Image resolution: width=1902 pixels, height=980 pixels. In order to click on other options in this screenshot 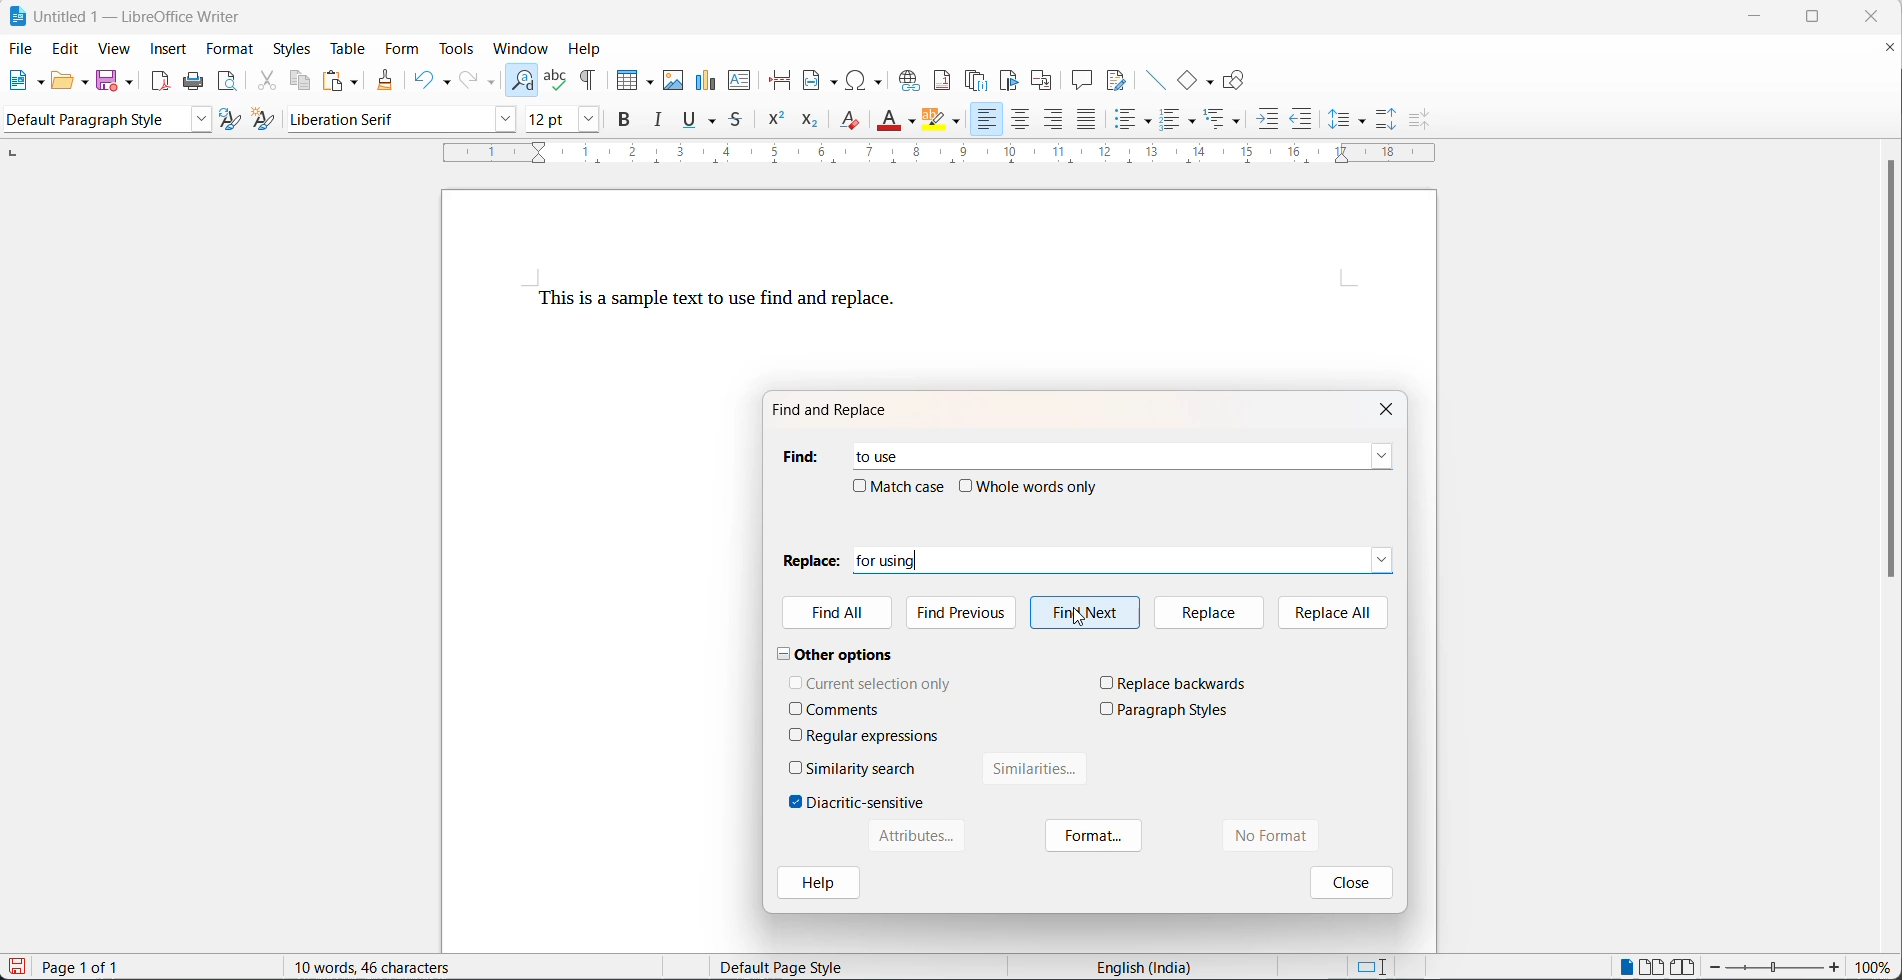, I will do `click(836, 653)`.